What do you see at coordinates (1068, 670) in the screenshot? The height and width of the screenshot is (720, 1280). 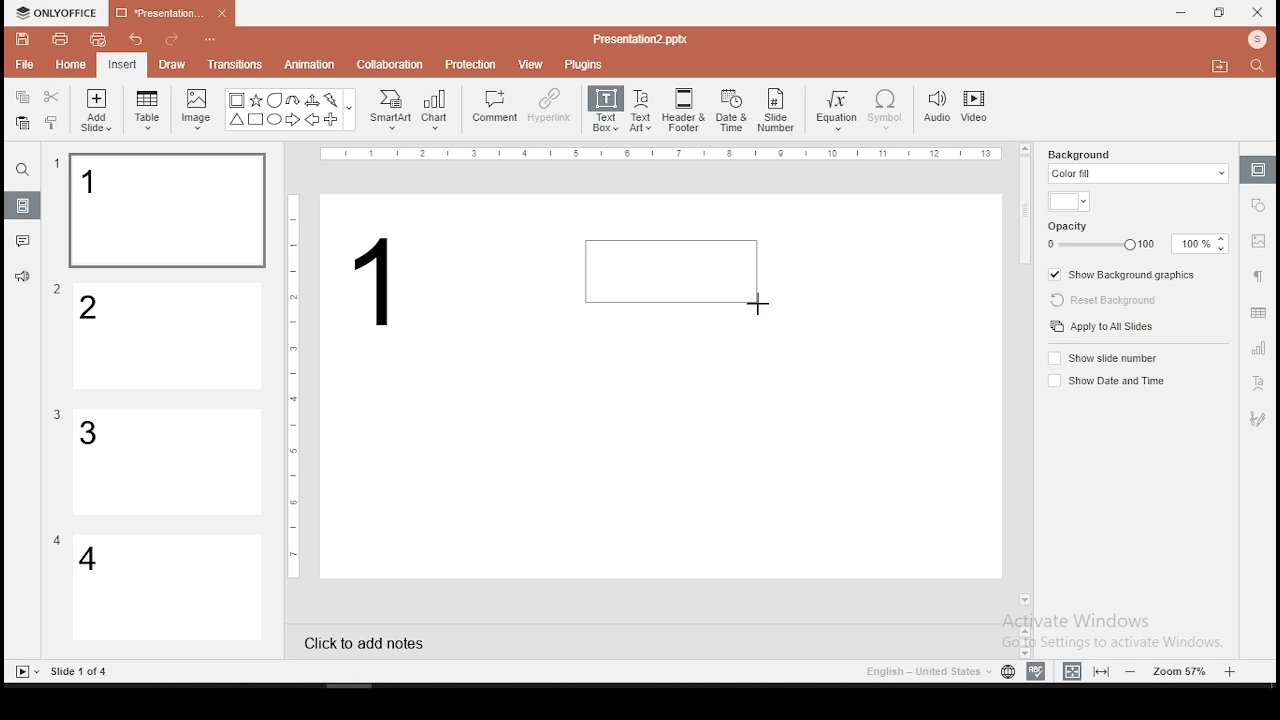 I see `fit to width` at bounding box center [1068, 670].